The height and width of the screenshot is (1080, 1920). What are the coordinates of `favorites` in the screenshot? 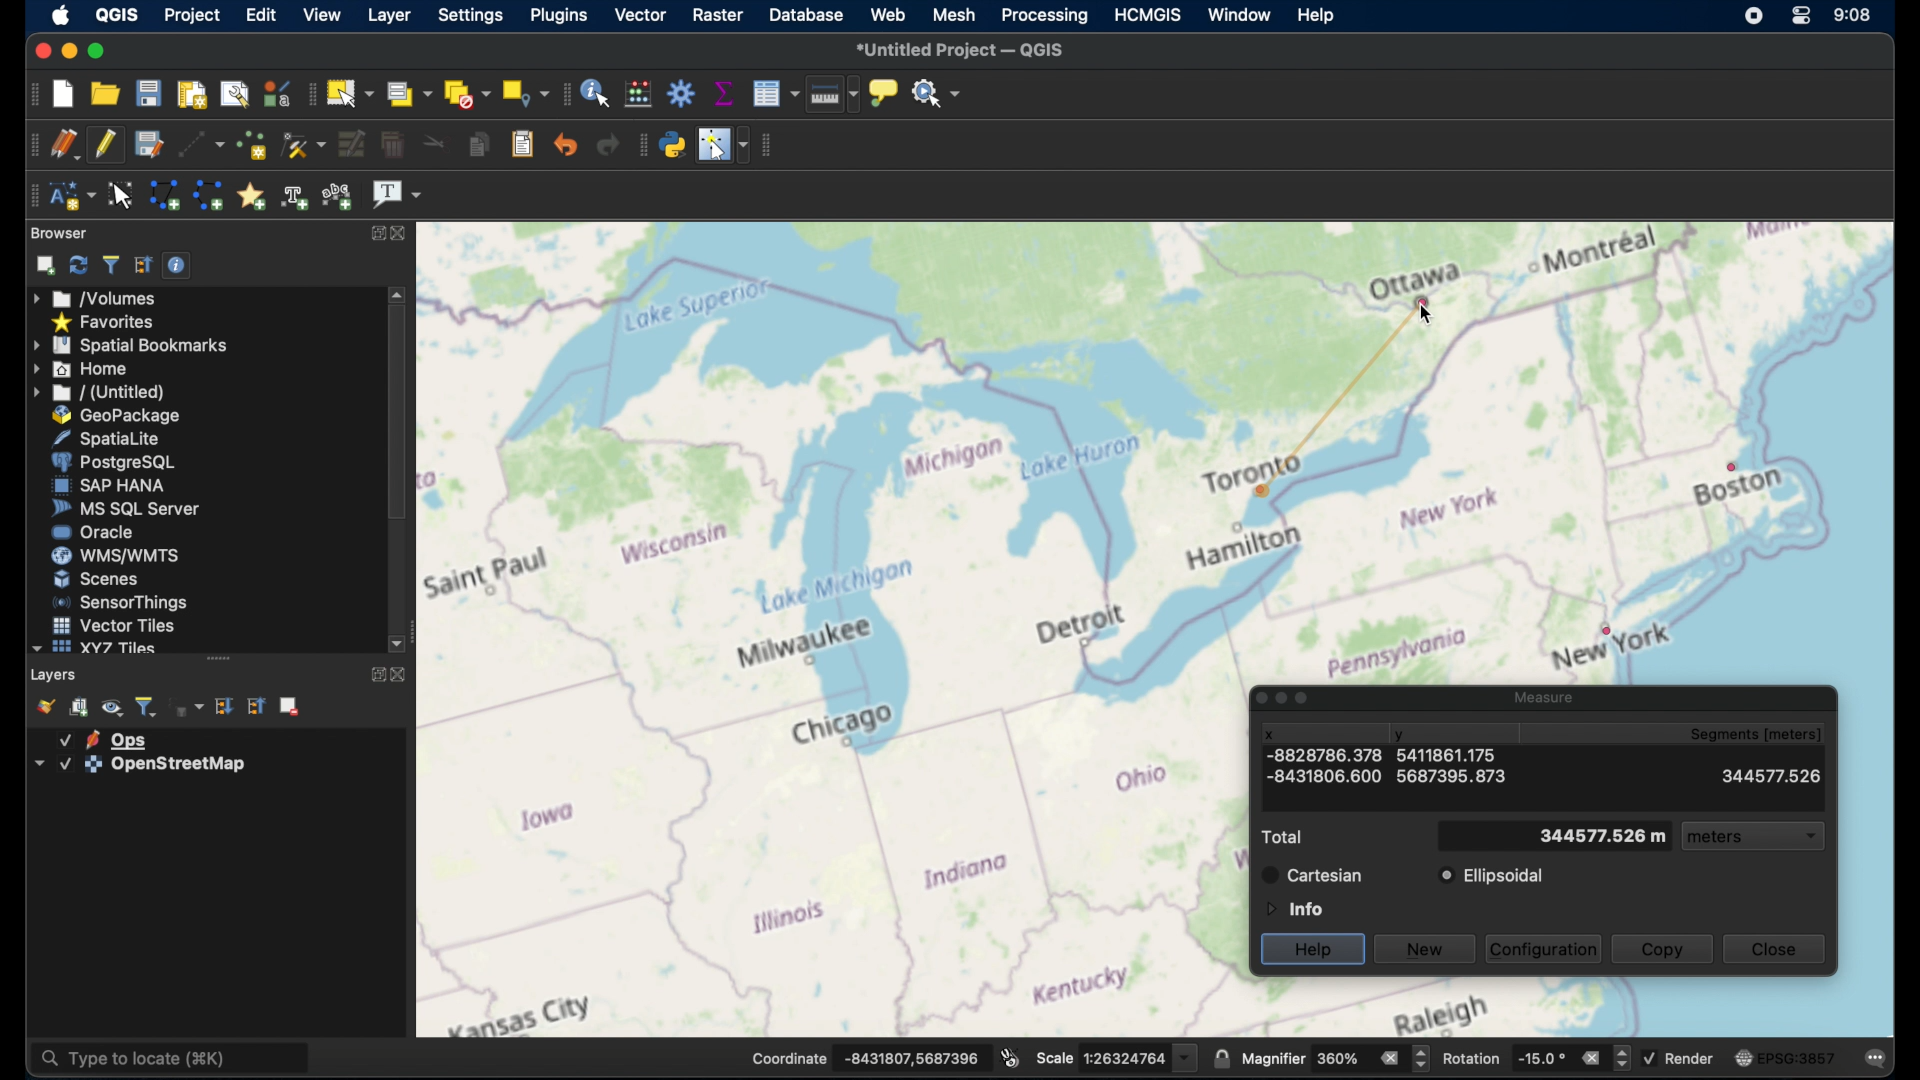 It's located at (106, 321).